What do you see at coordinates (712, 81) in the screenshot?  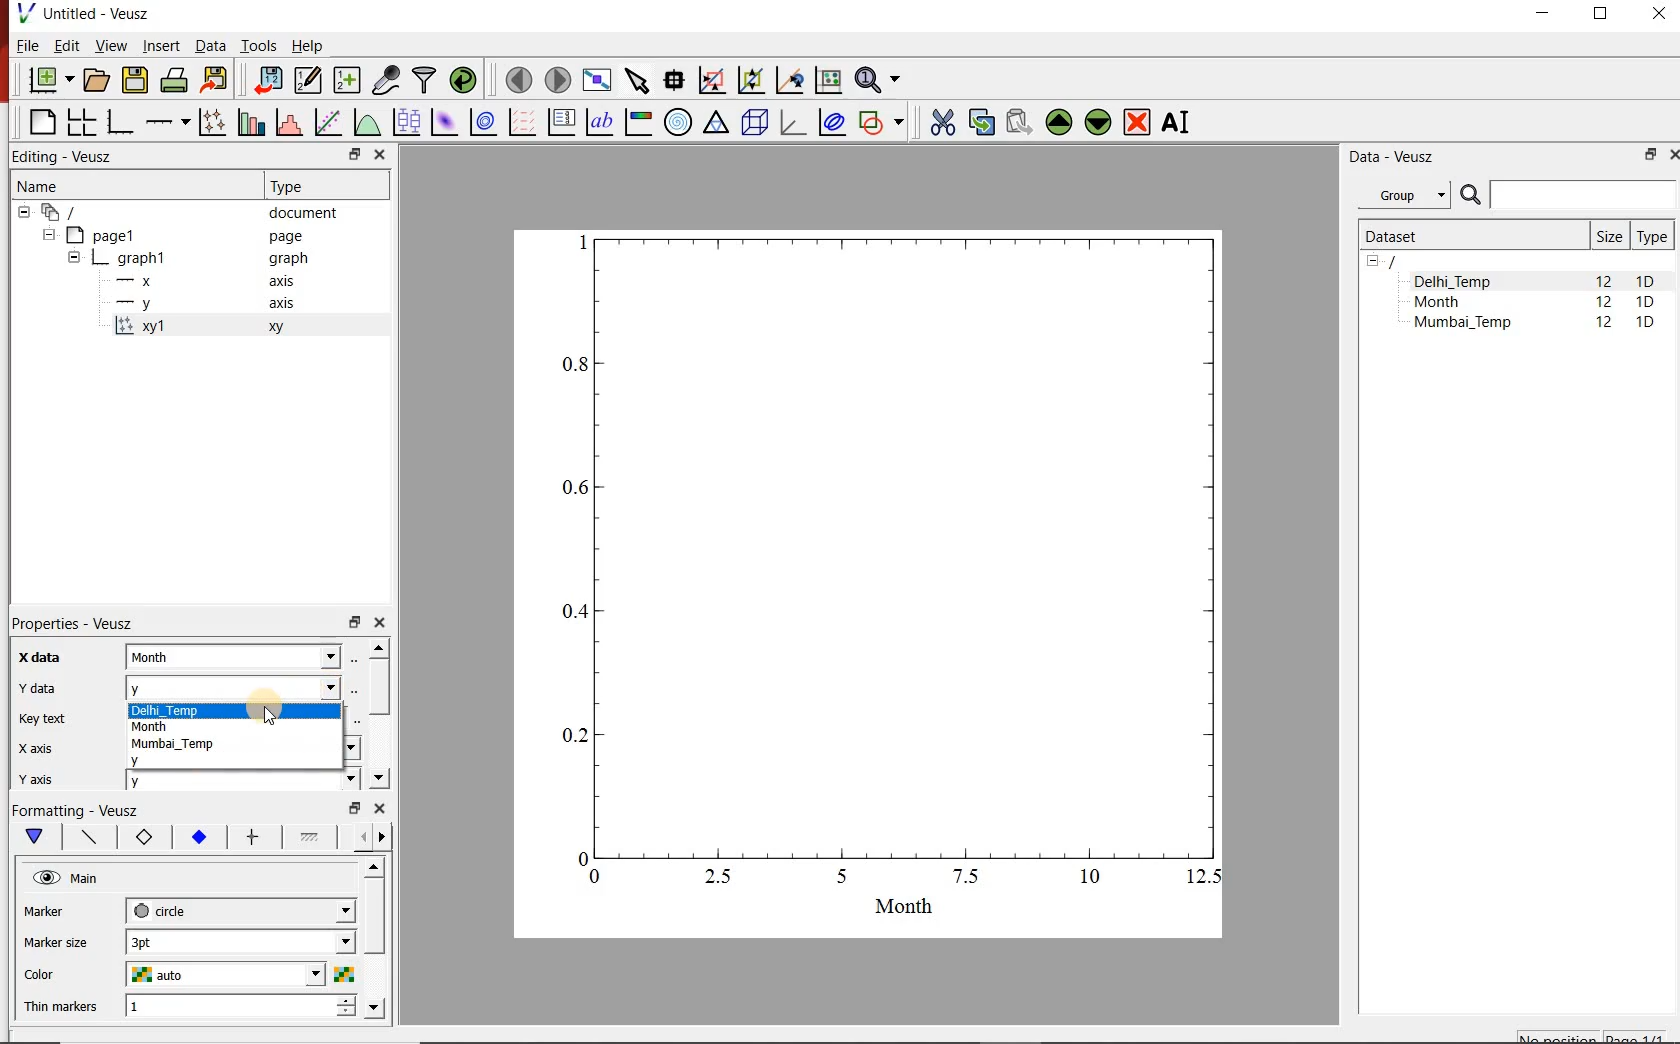 I see `click or draw a rectangle to zoom graph indexes` at bounding box center [712, 81].